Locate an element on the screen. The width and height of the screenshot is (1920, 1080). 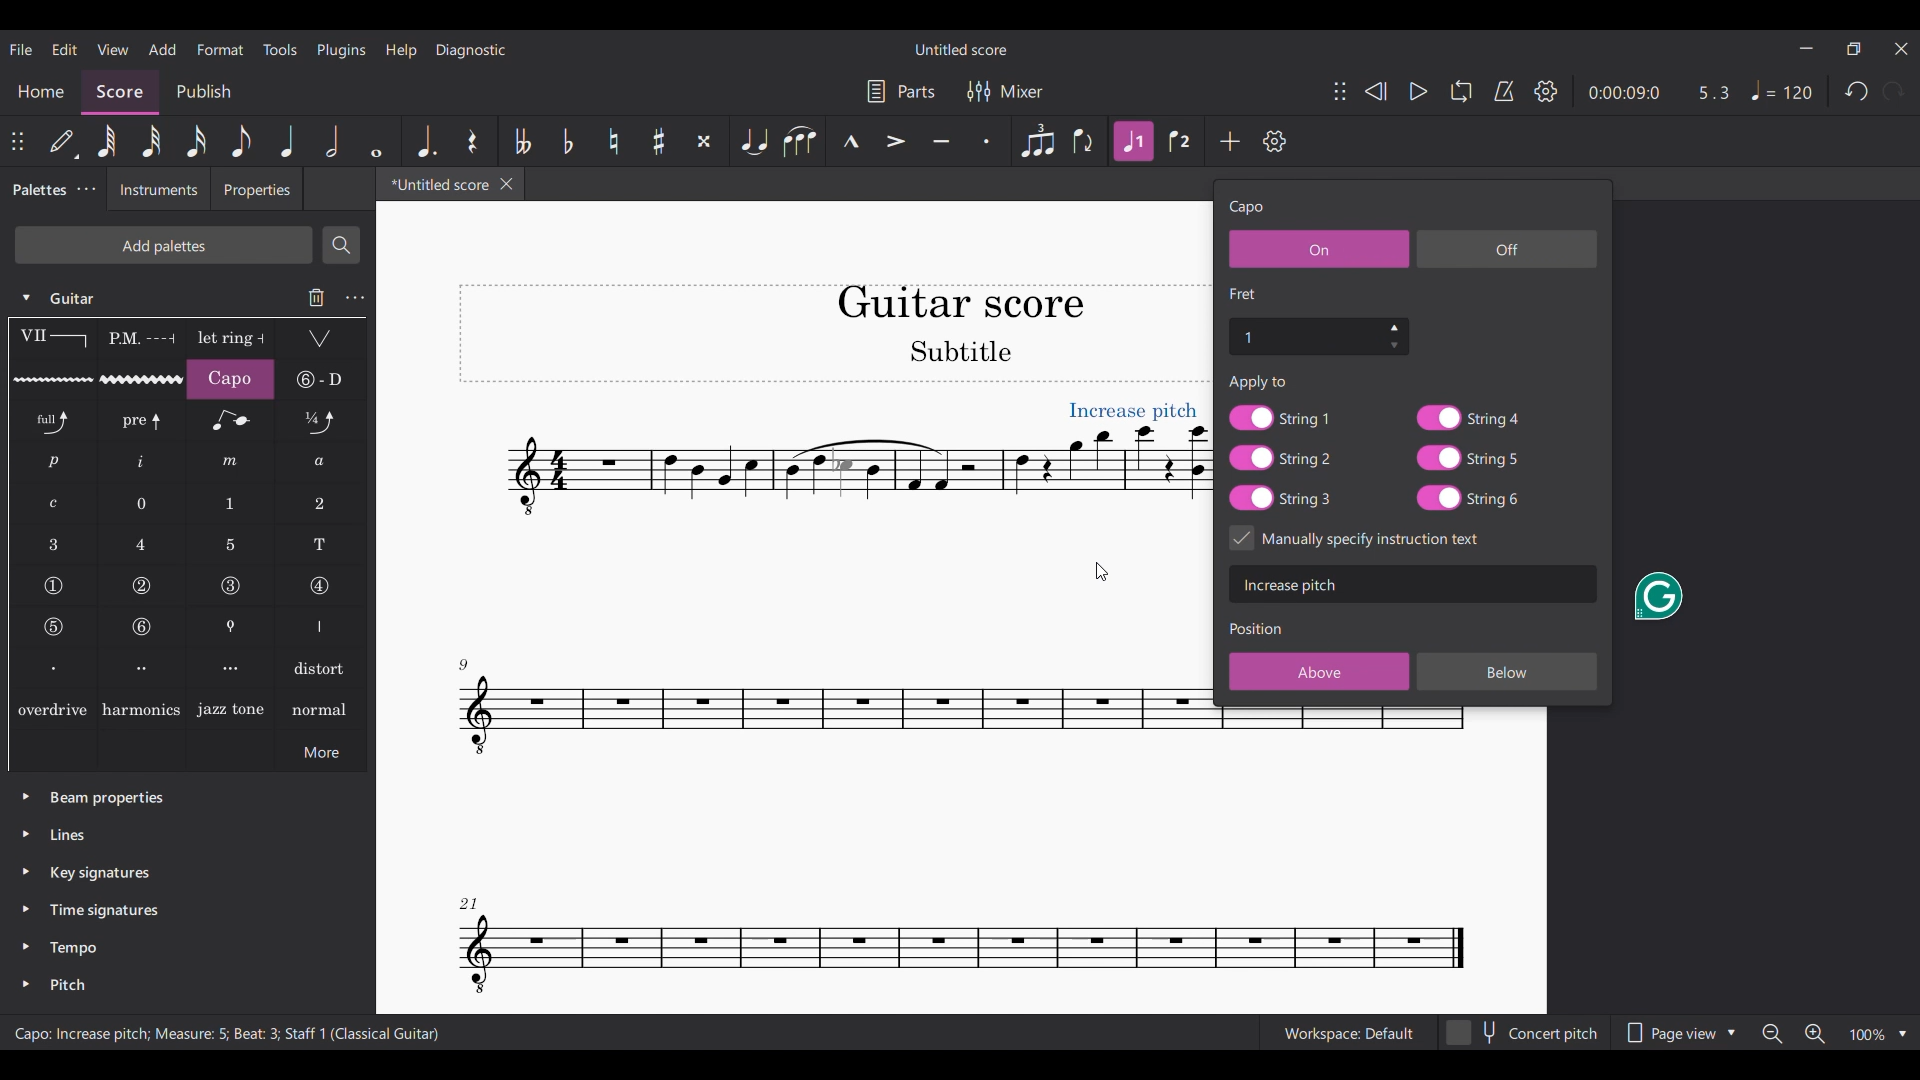
LH guitar fingering T is located at coordinates (321, 545).